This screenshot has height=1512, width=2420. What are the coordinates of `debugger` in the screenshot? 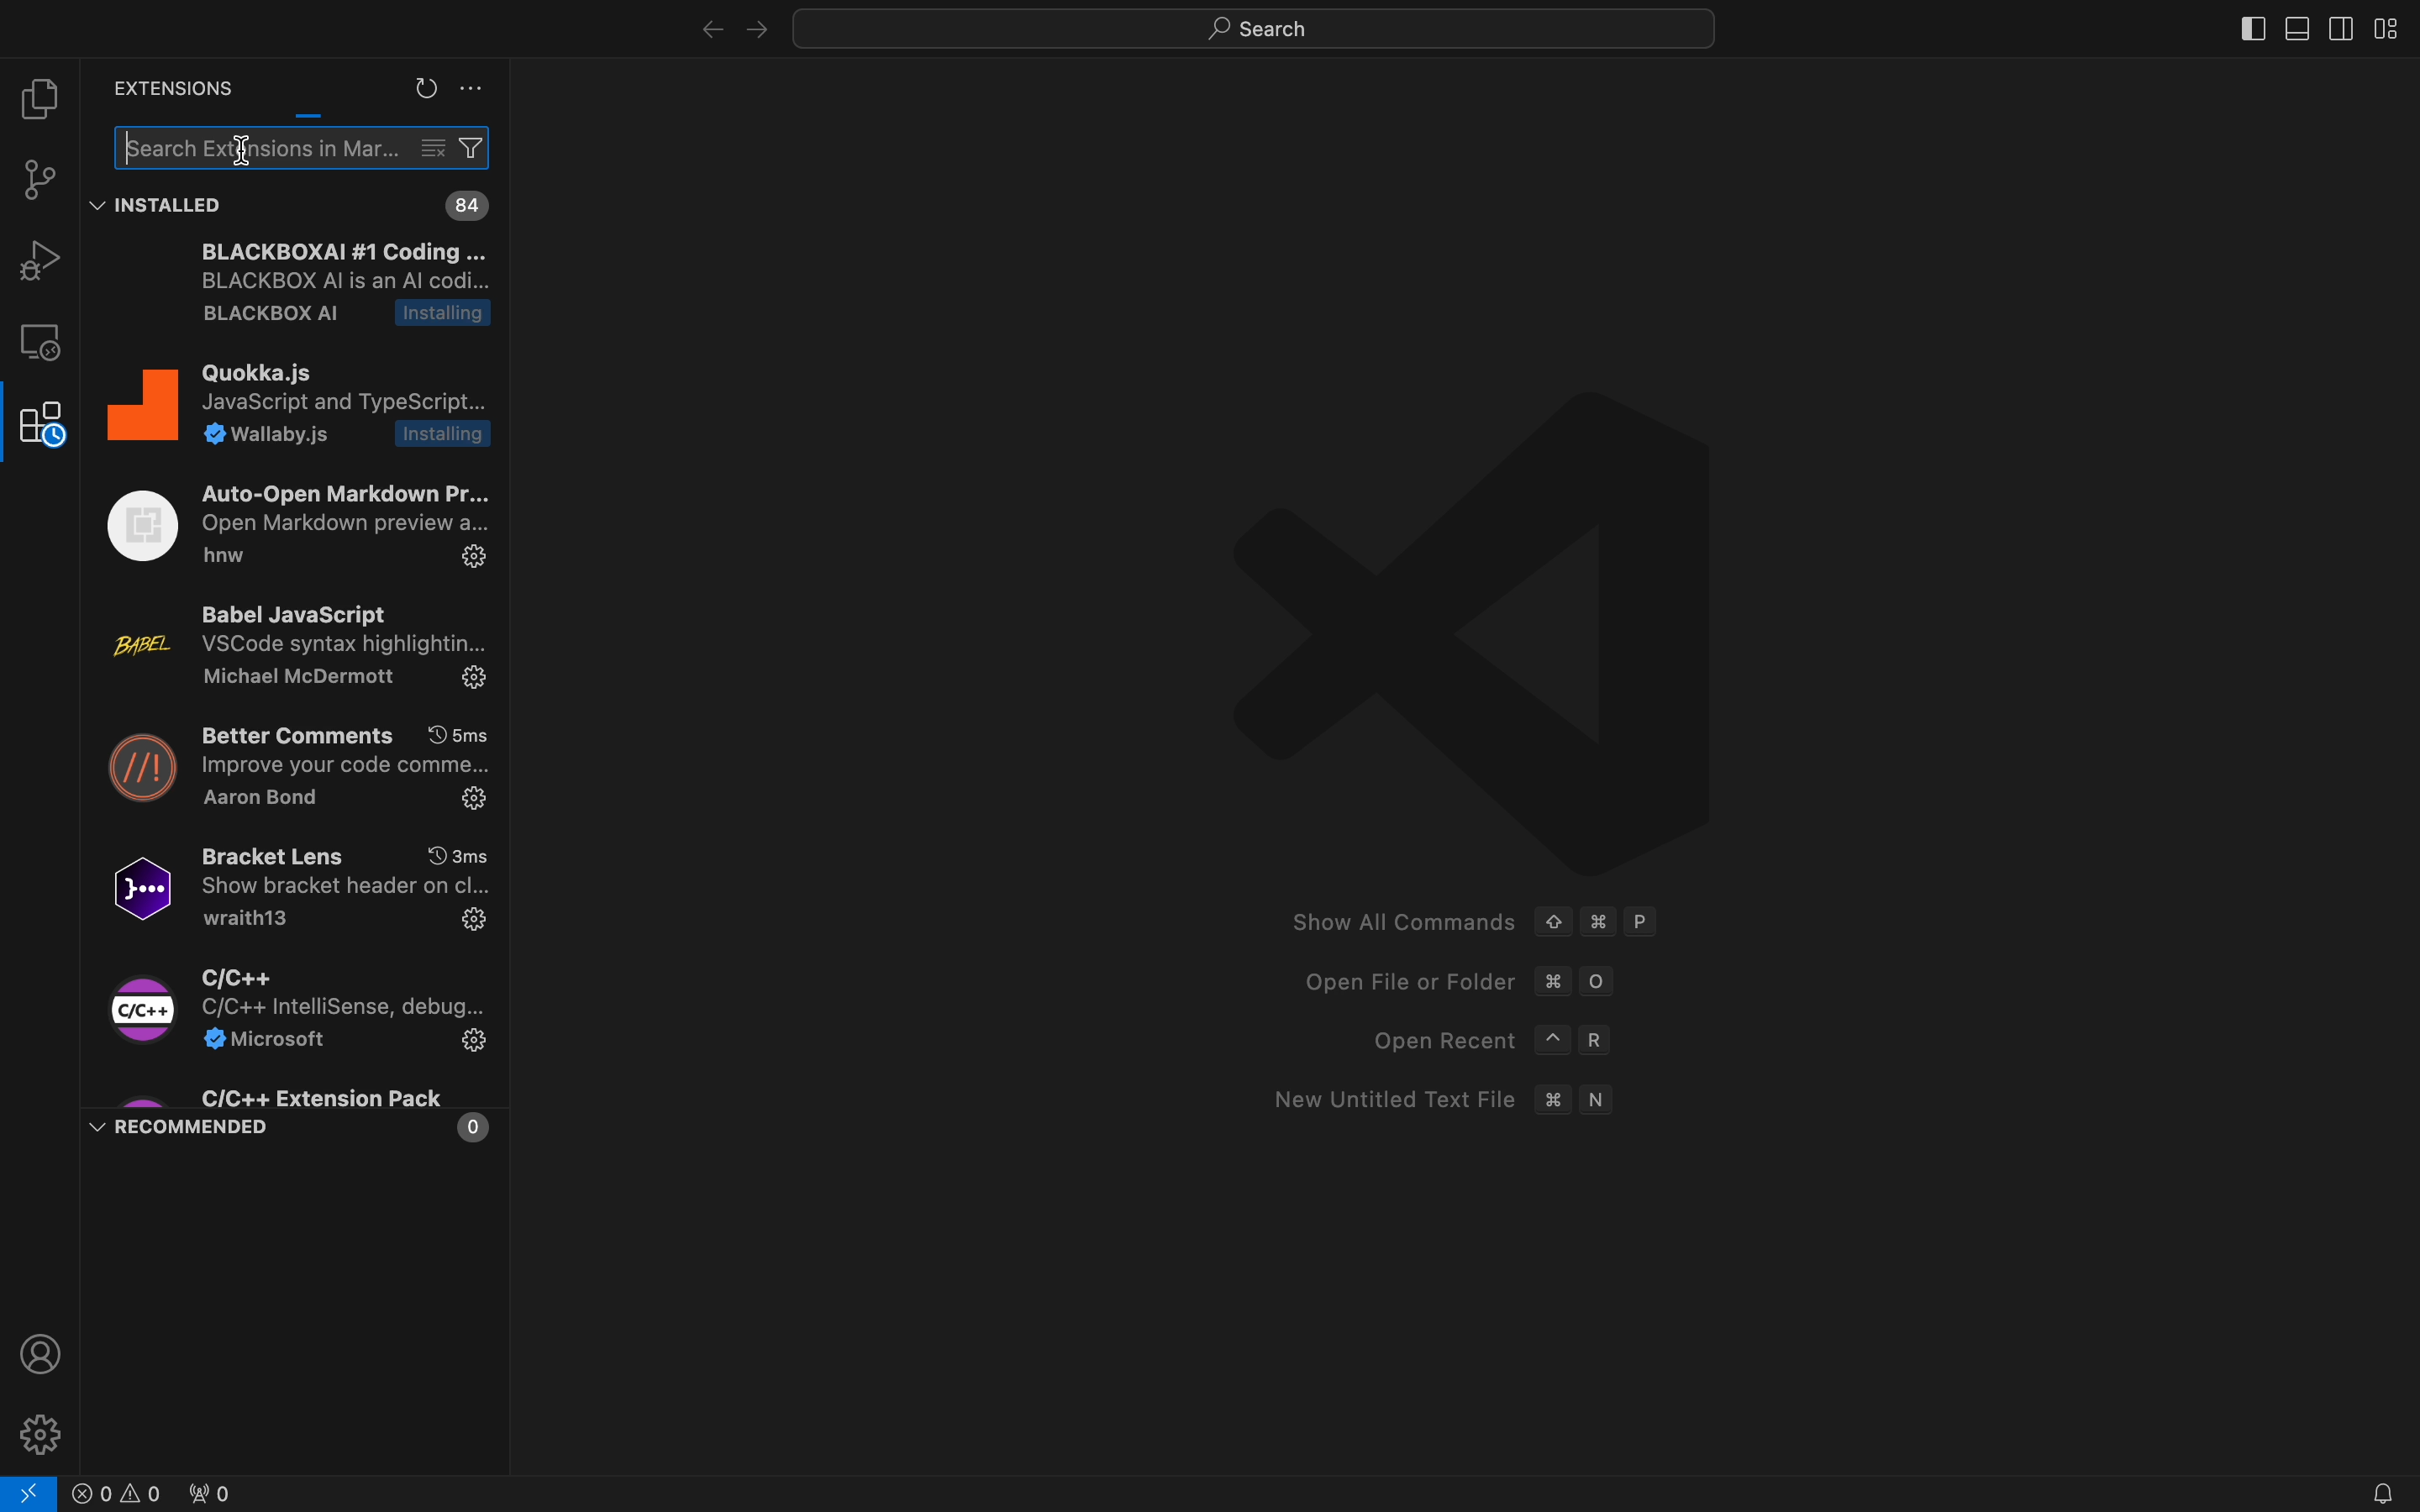 It's located at (40, 260).